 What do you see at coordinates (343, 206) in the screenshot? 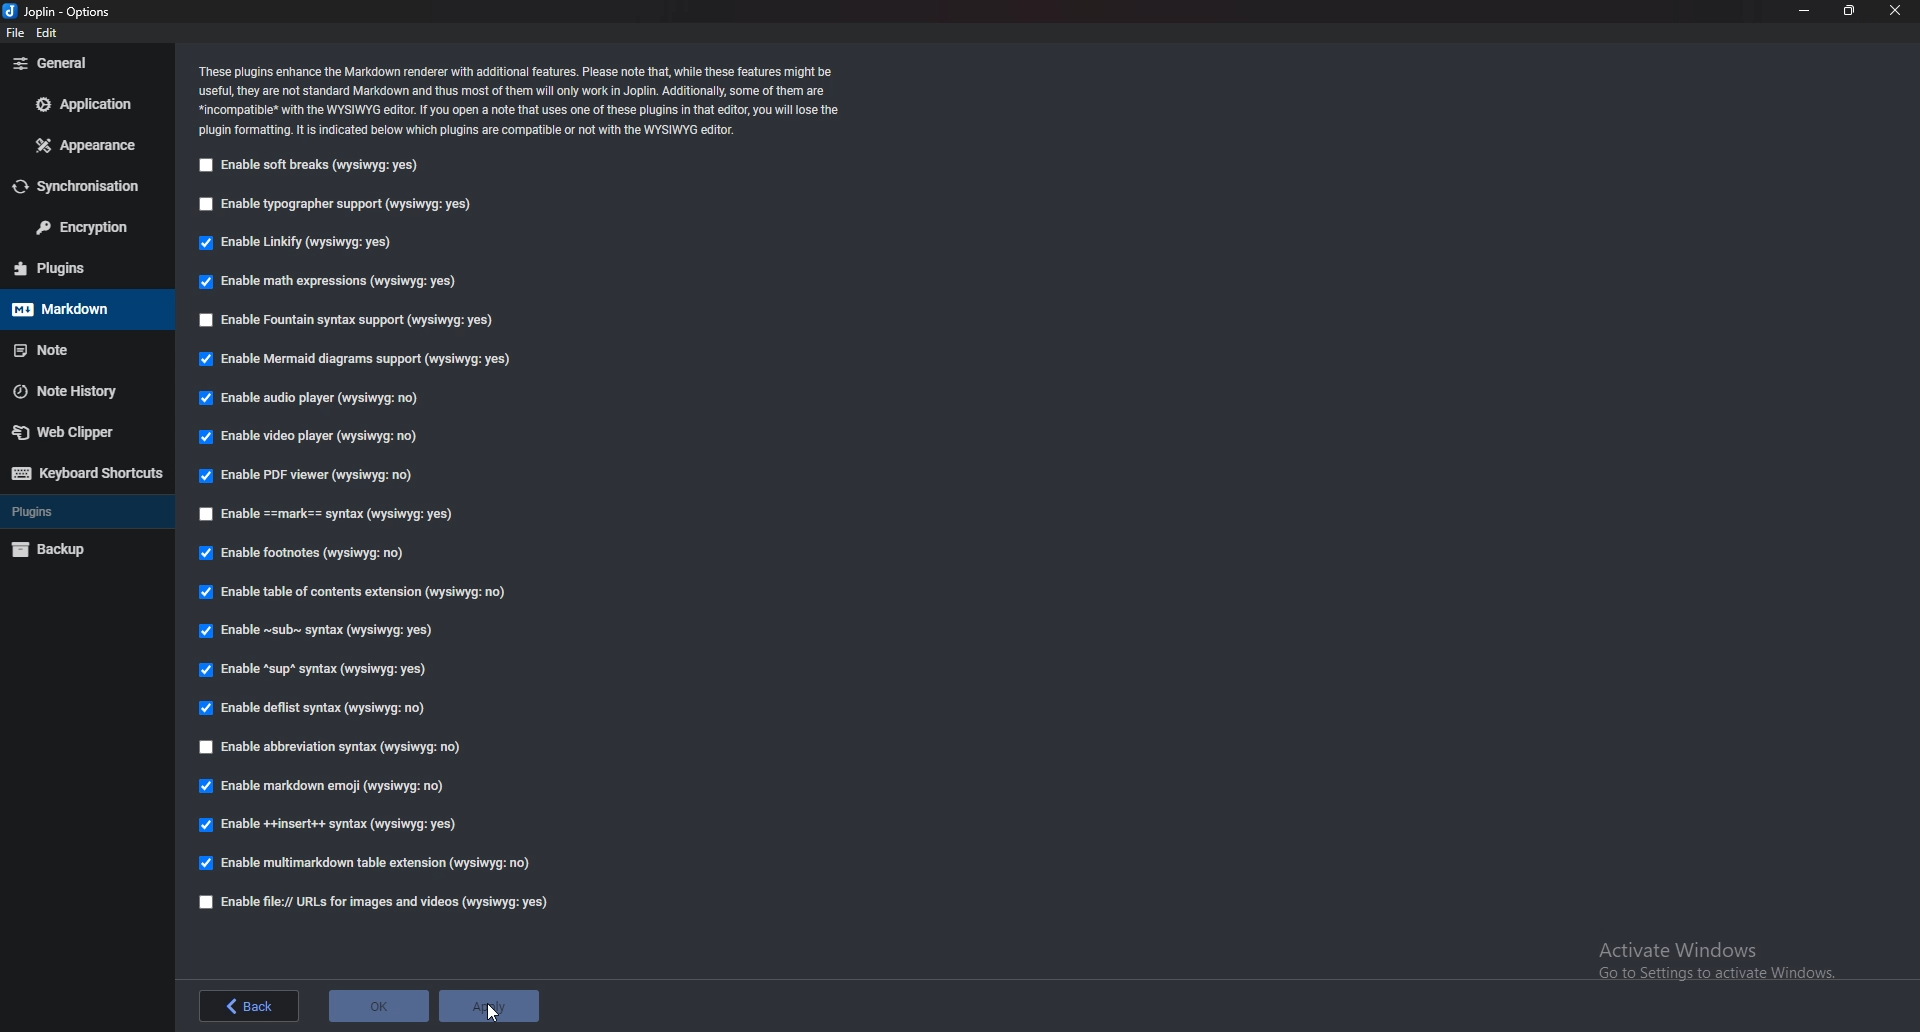
I see `Enable typographer support (wysiwyg:yes)` at bounding box center [343, 206].